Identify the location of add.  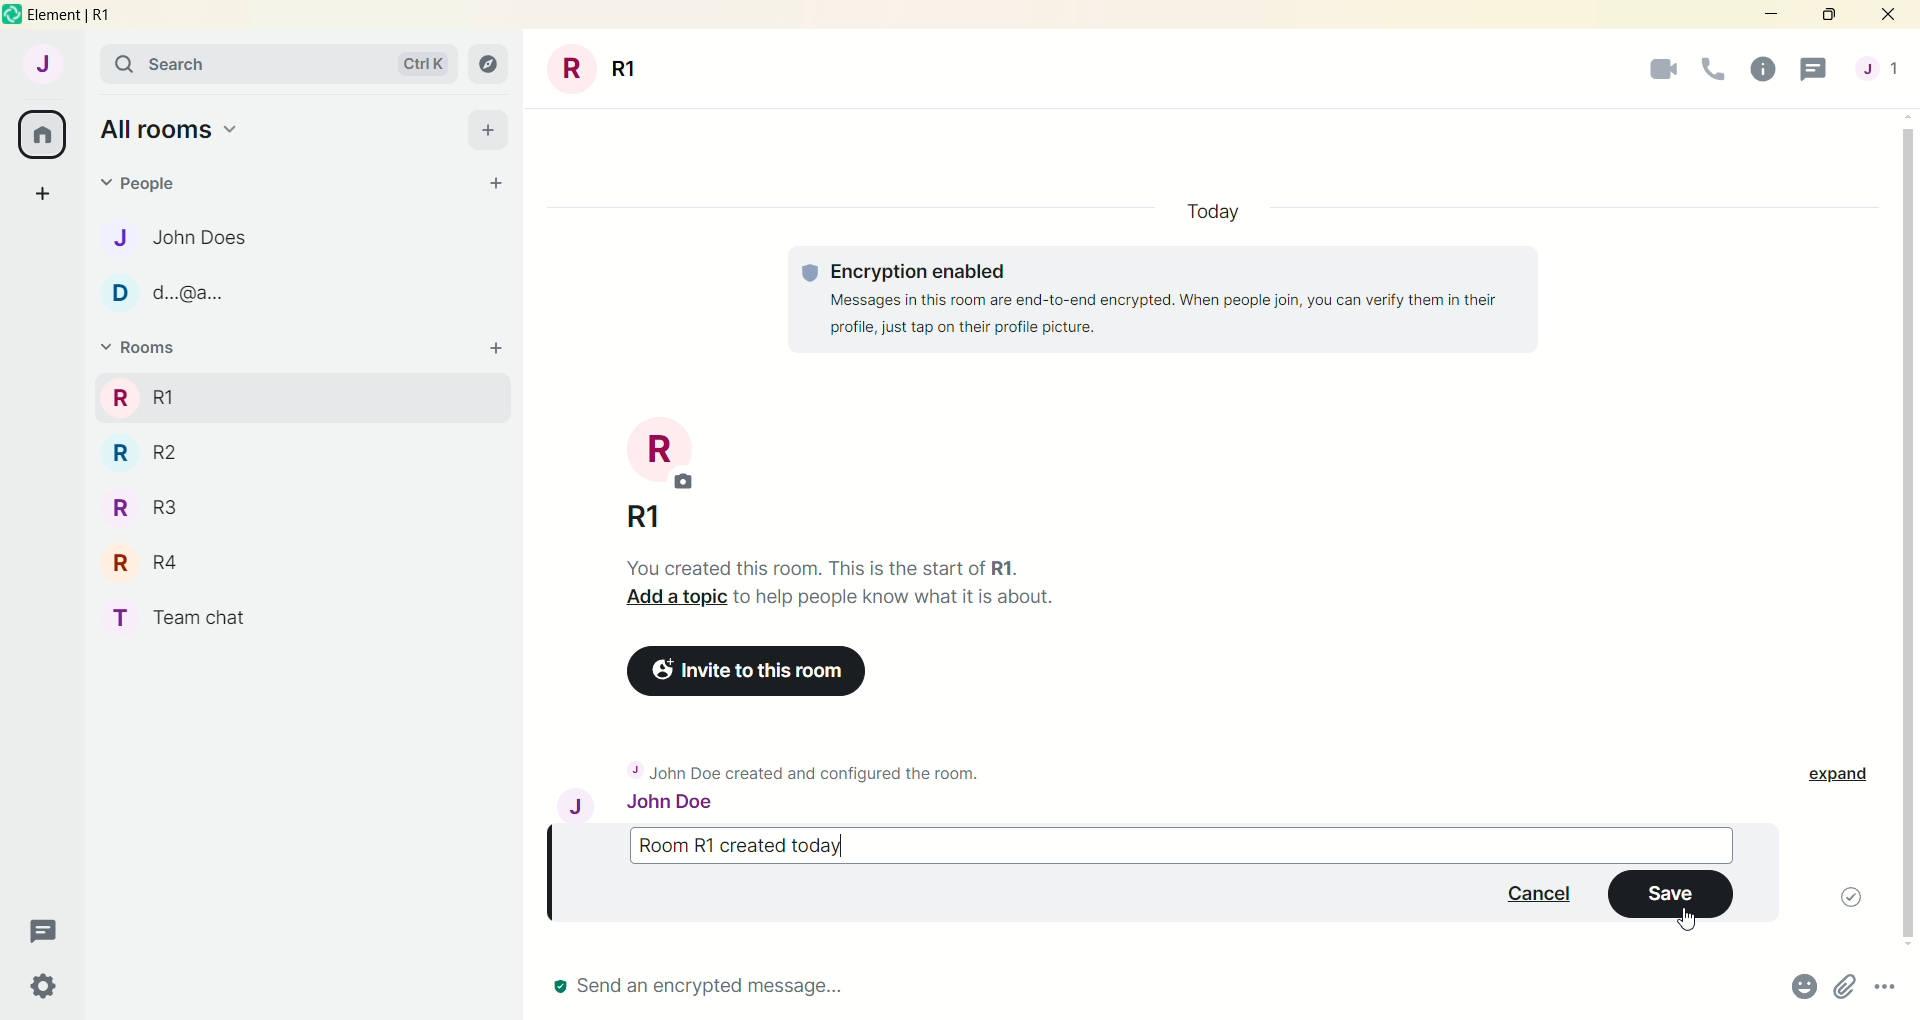
(494, 348).